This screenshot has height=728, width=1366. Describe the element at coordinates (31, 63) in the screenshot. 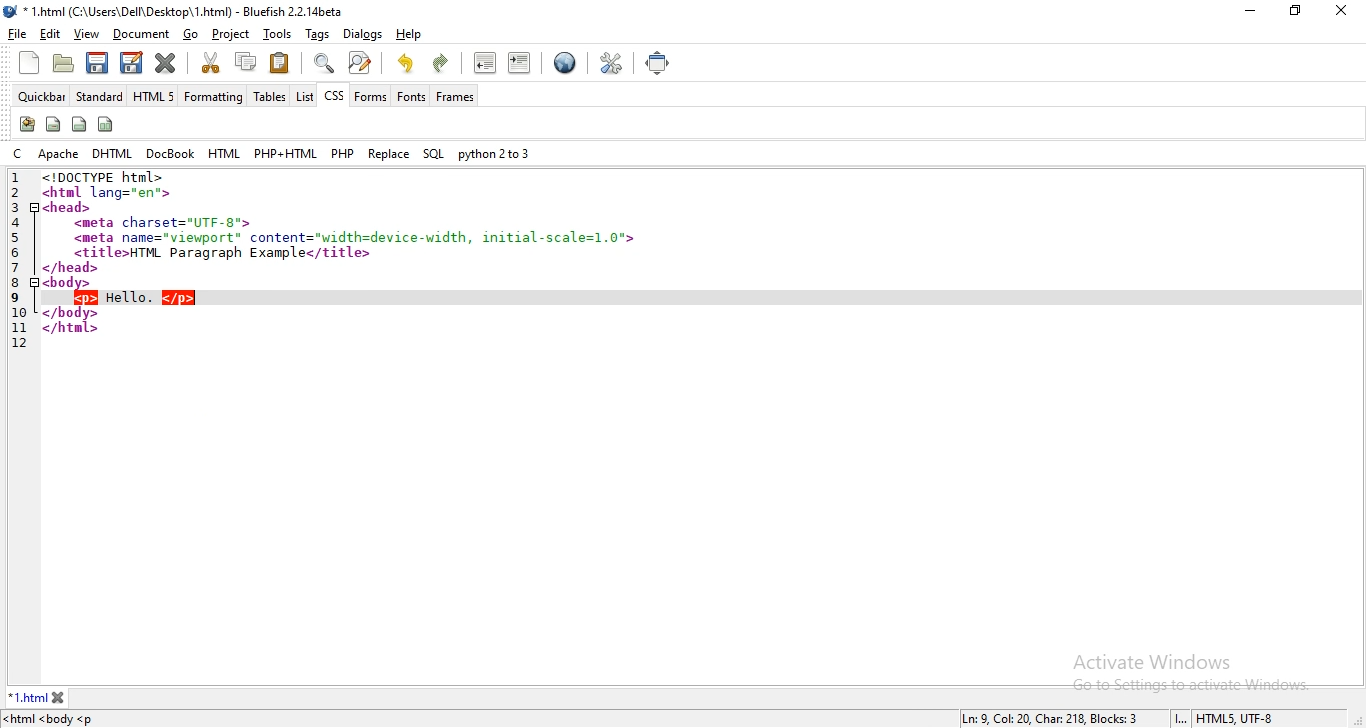

I see `new file` at that location.